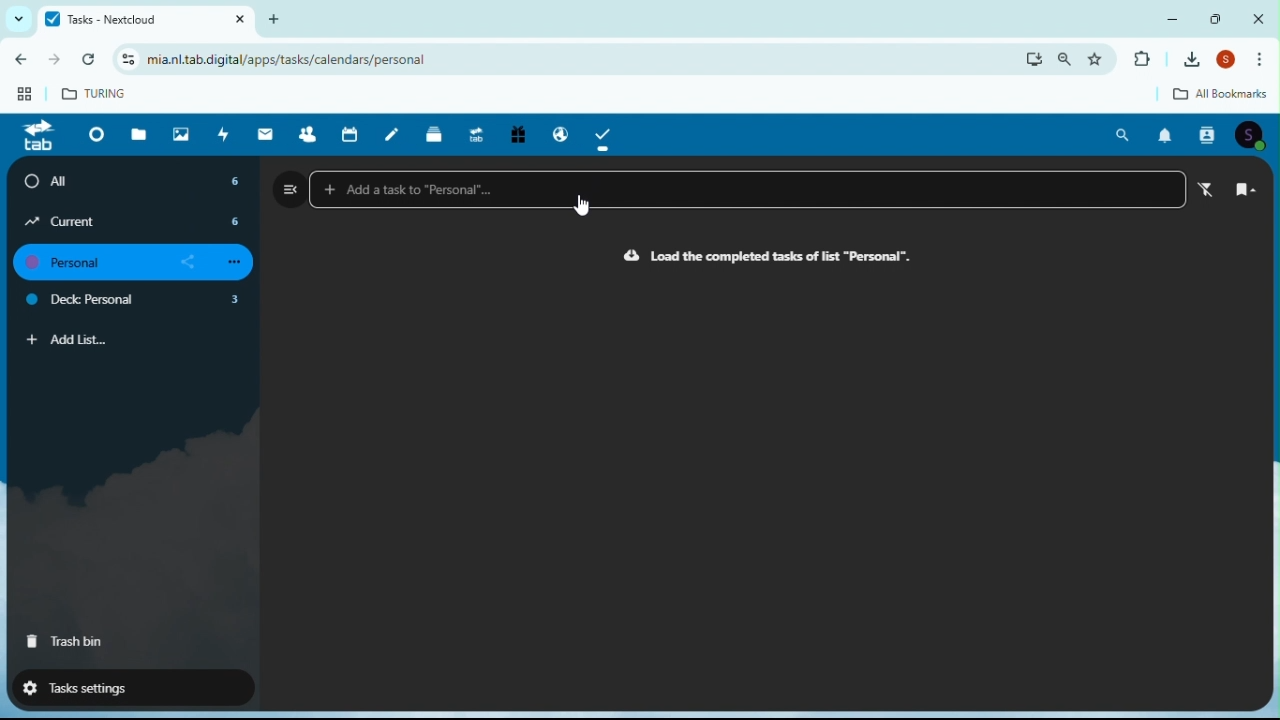  Describe the element at coordinates (307, 133) in the screenshot. I see `Contacts` at that location.